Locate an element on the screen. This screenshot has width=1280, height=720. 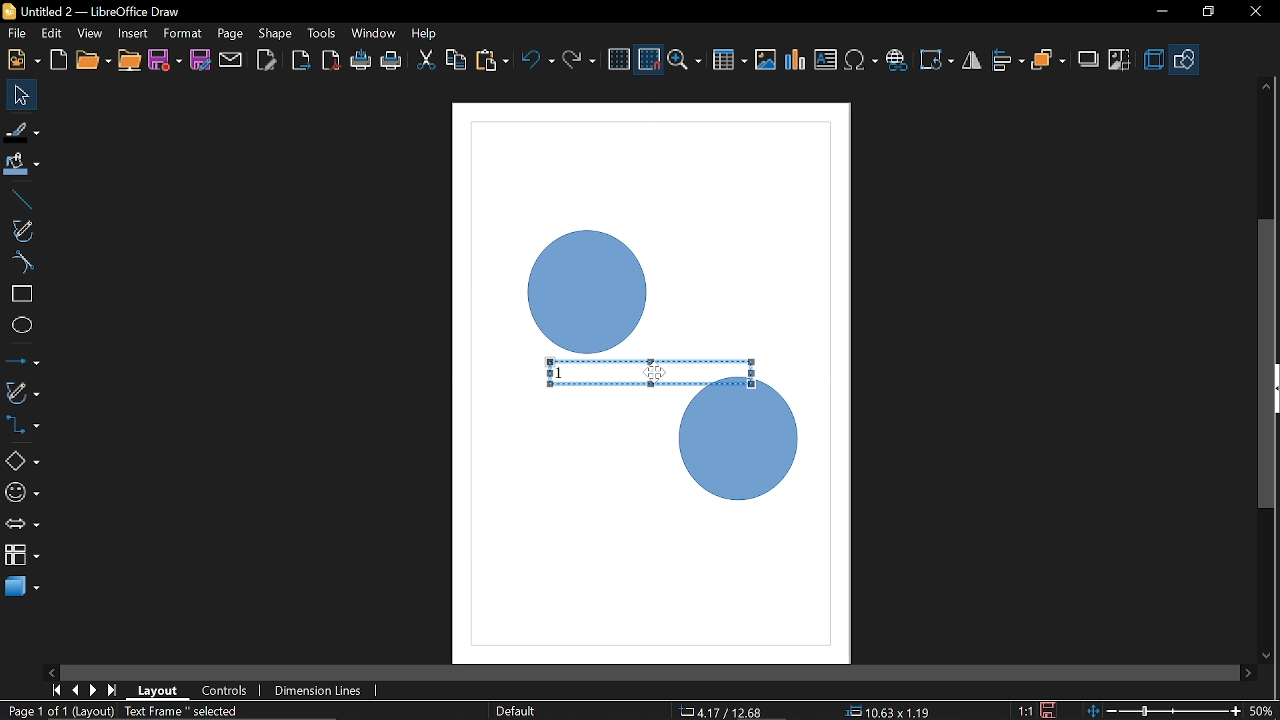
Diagram is located at coordinates (796, 60).